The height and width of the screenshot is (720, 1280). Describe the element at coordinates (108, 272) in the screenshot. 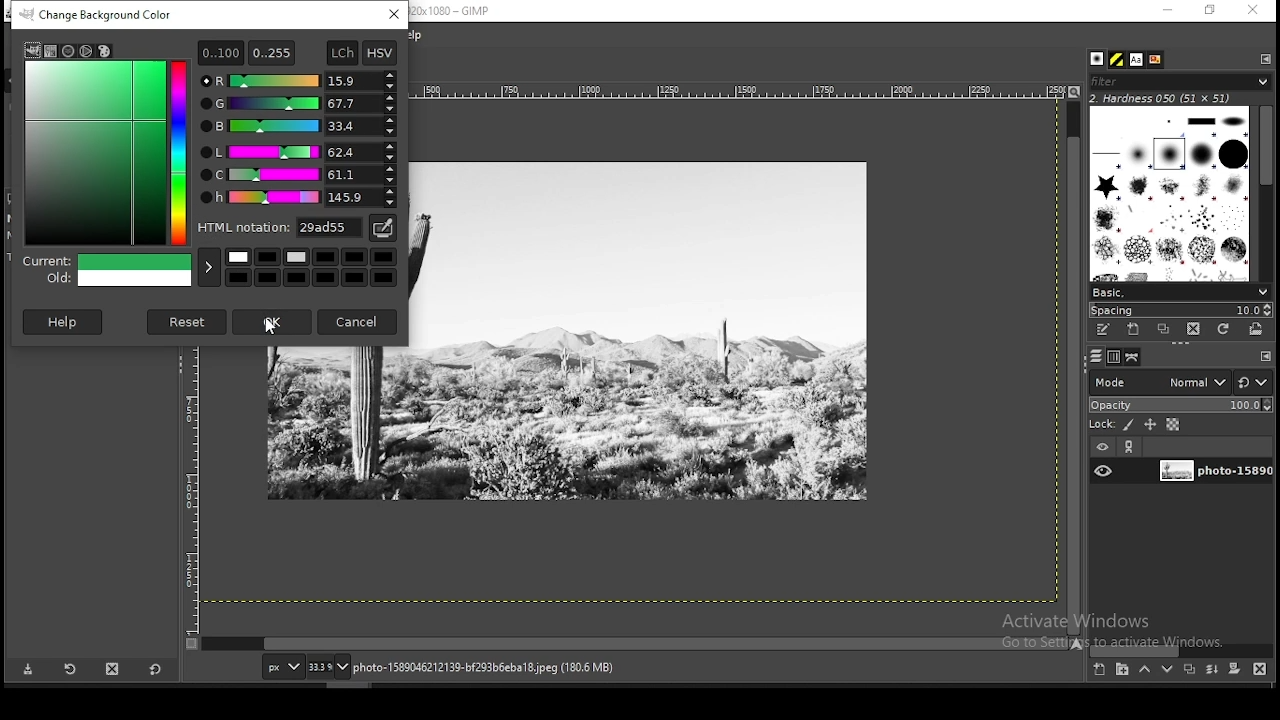

I see `color preview` at that location.